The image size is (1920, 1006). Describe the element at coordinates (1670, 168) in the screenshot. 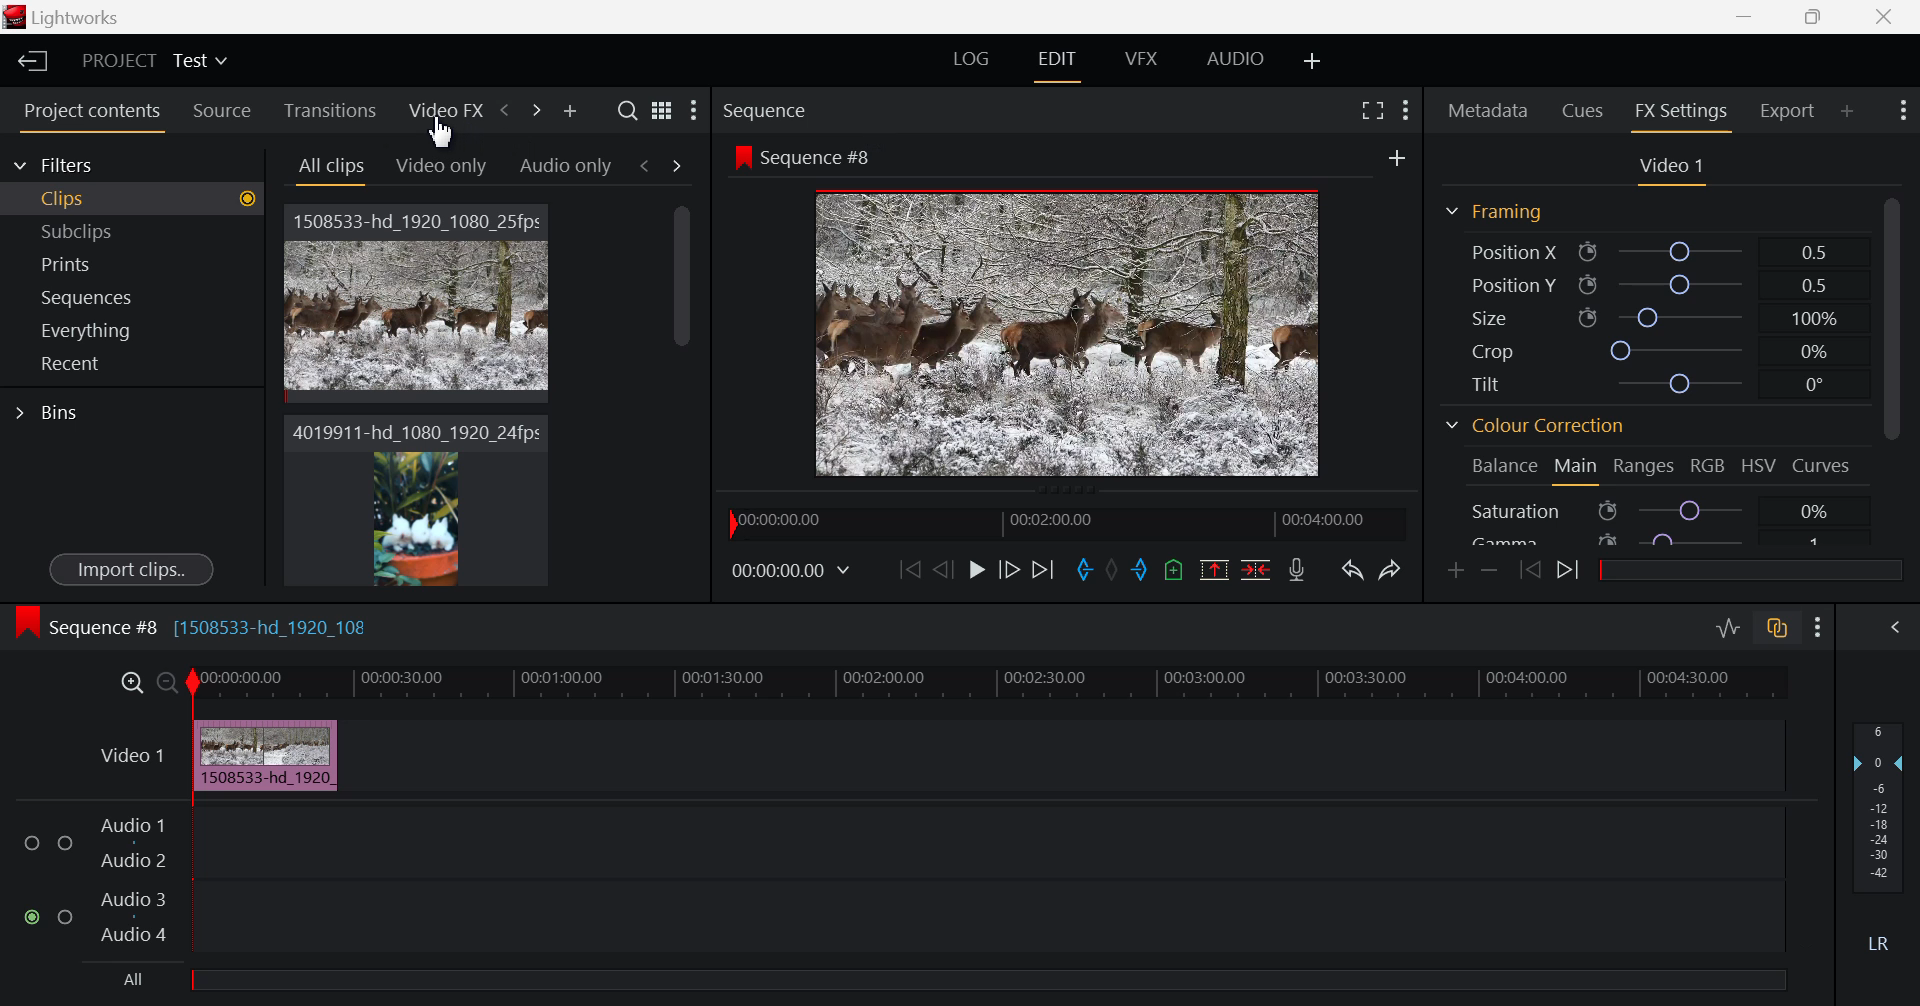

I see `Video Settings Section` at that location.